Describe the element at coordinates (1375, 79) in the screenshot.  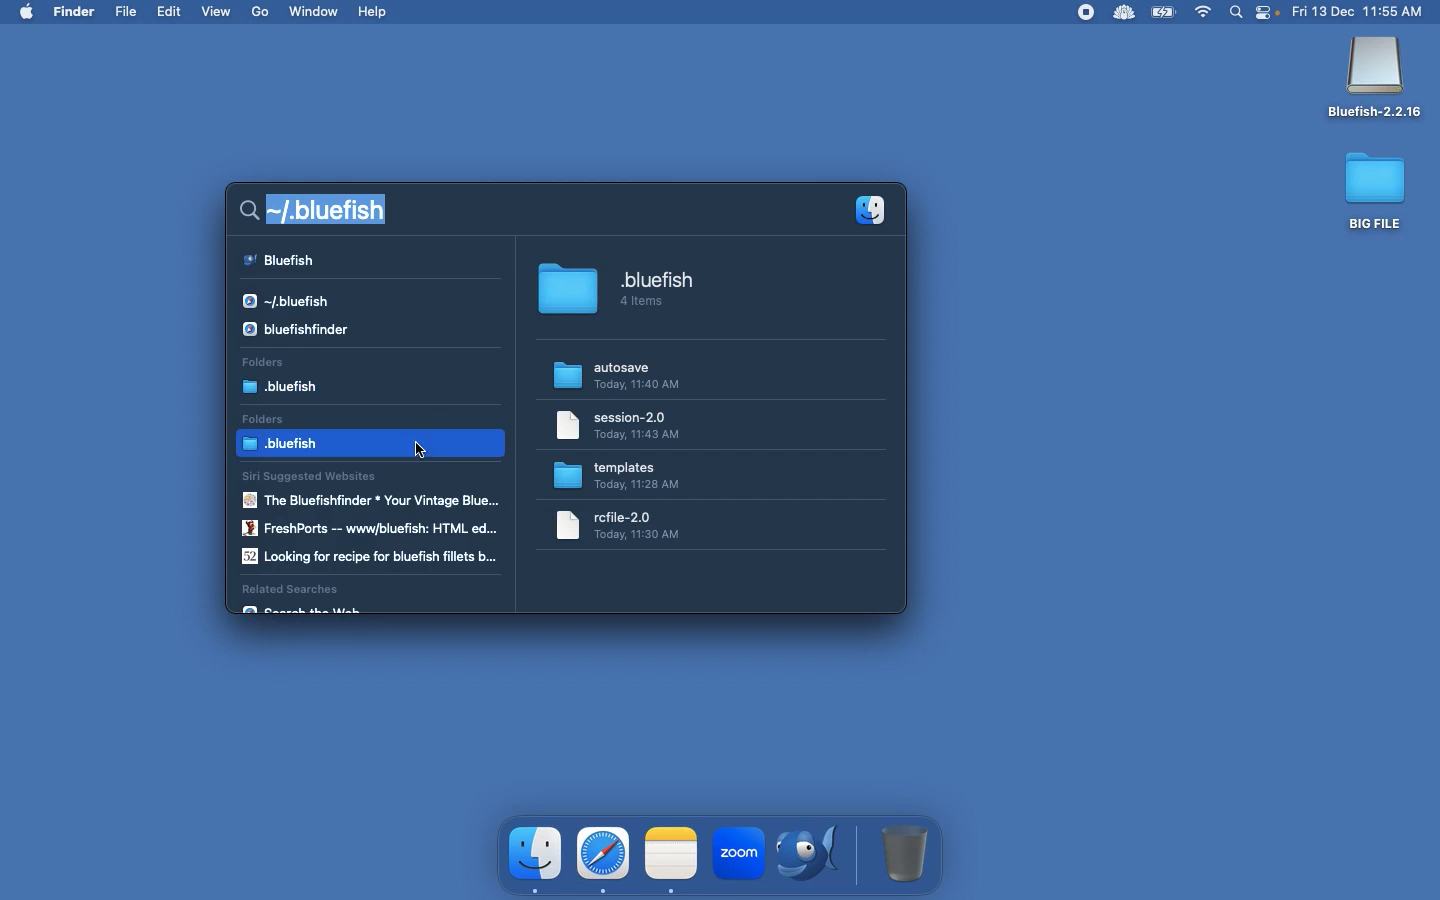
I see `Bluefish` at that location.